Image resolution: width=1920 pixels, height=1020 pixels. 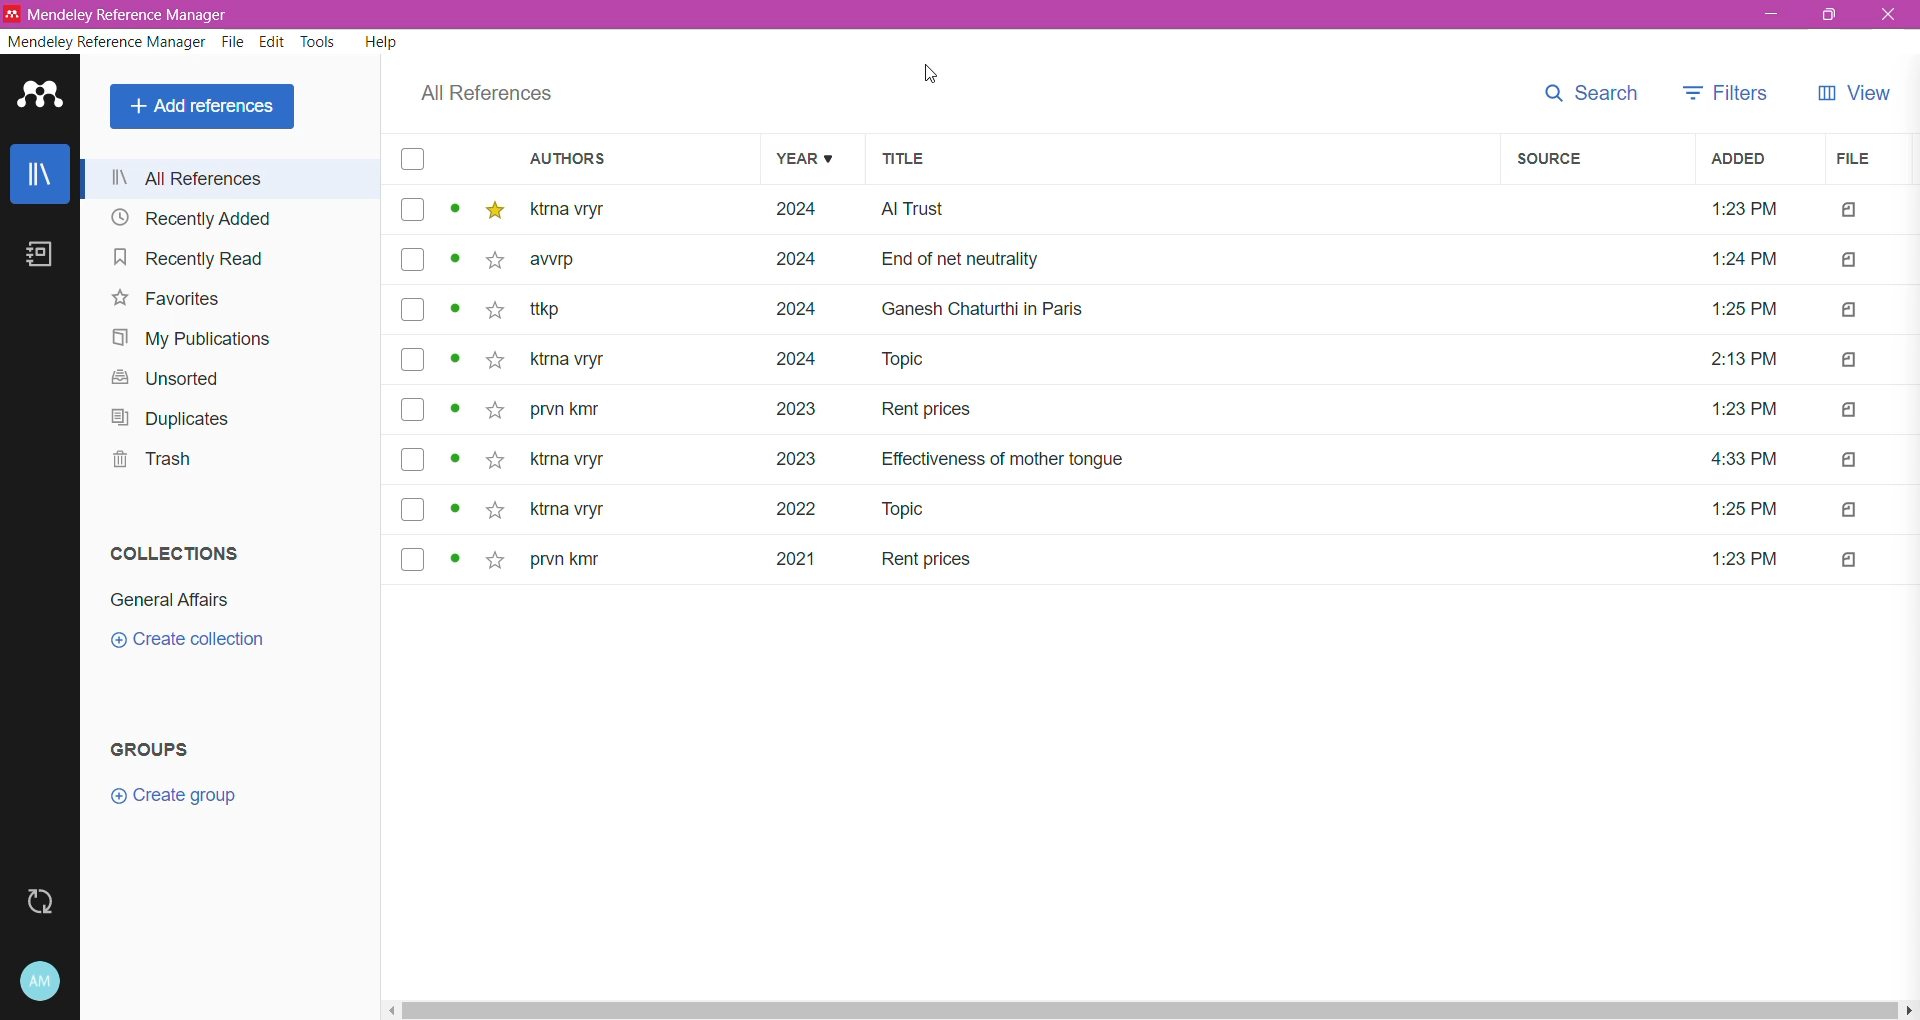 What do you see at coordinates (205, 106) in the screenshot?
I see `Add References` at bounding box center [205, 106].